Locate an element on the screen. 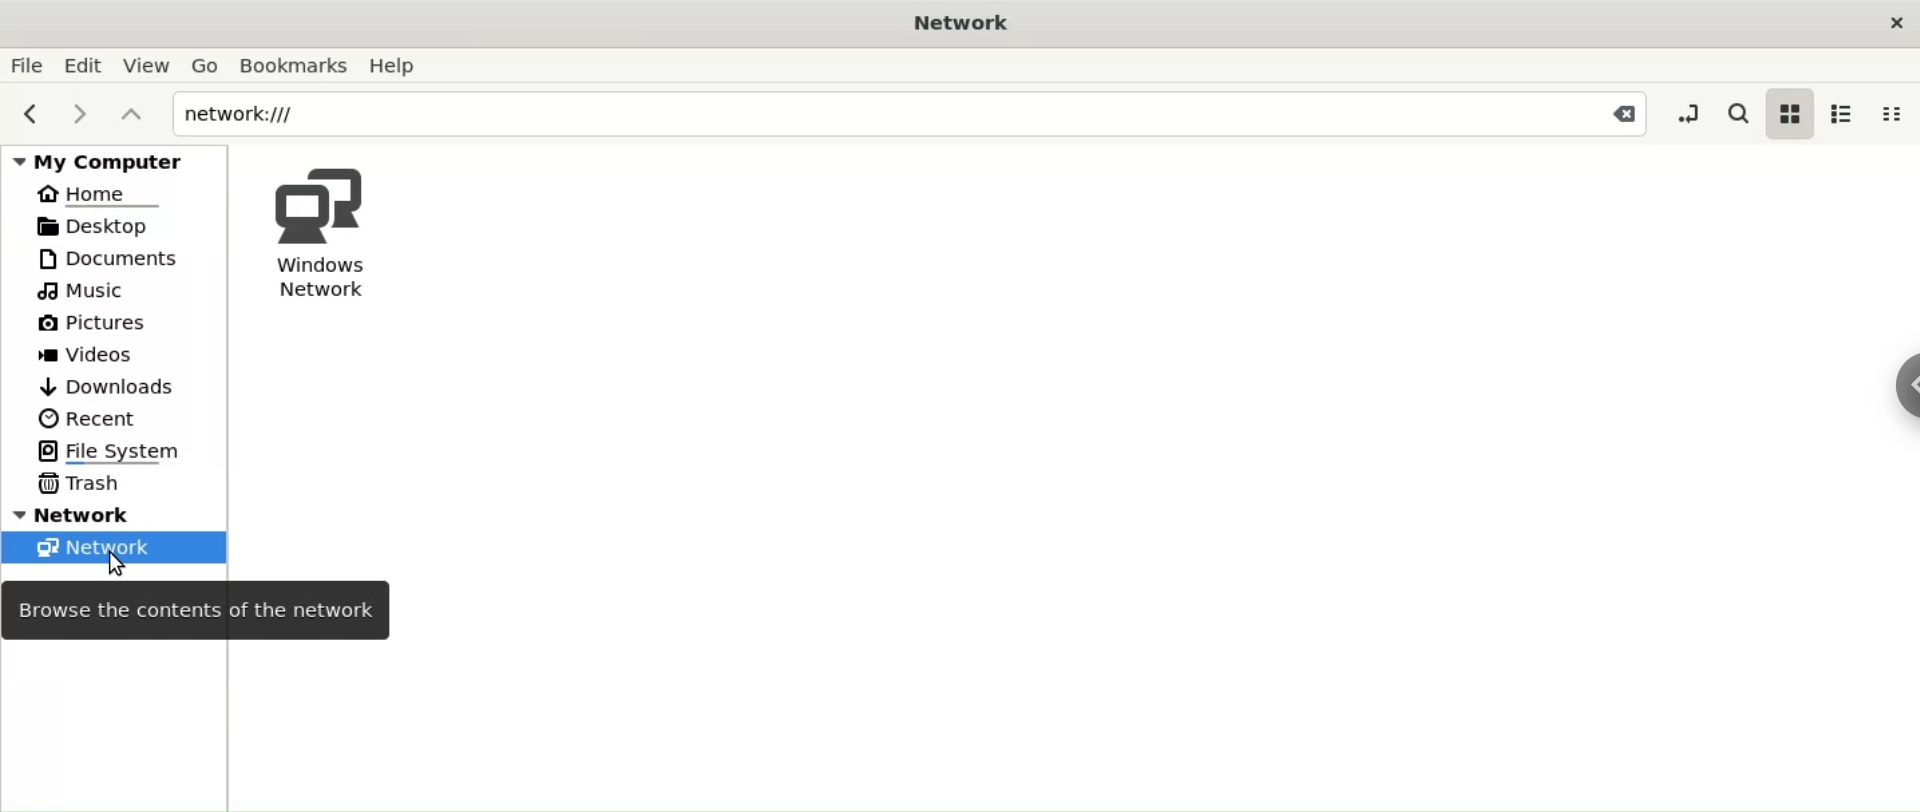 Image resolution: width=1920 pixels, height=812 pixels. Network is located at coordinates (960, 21).